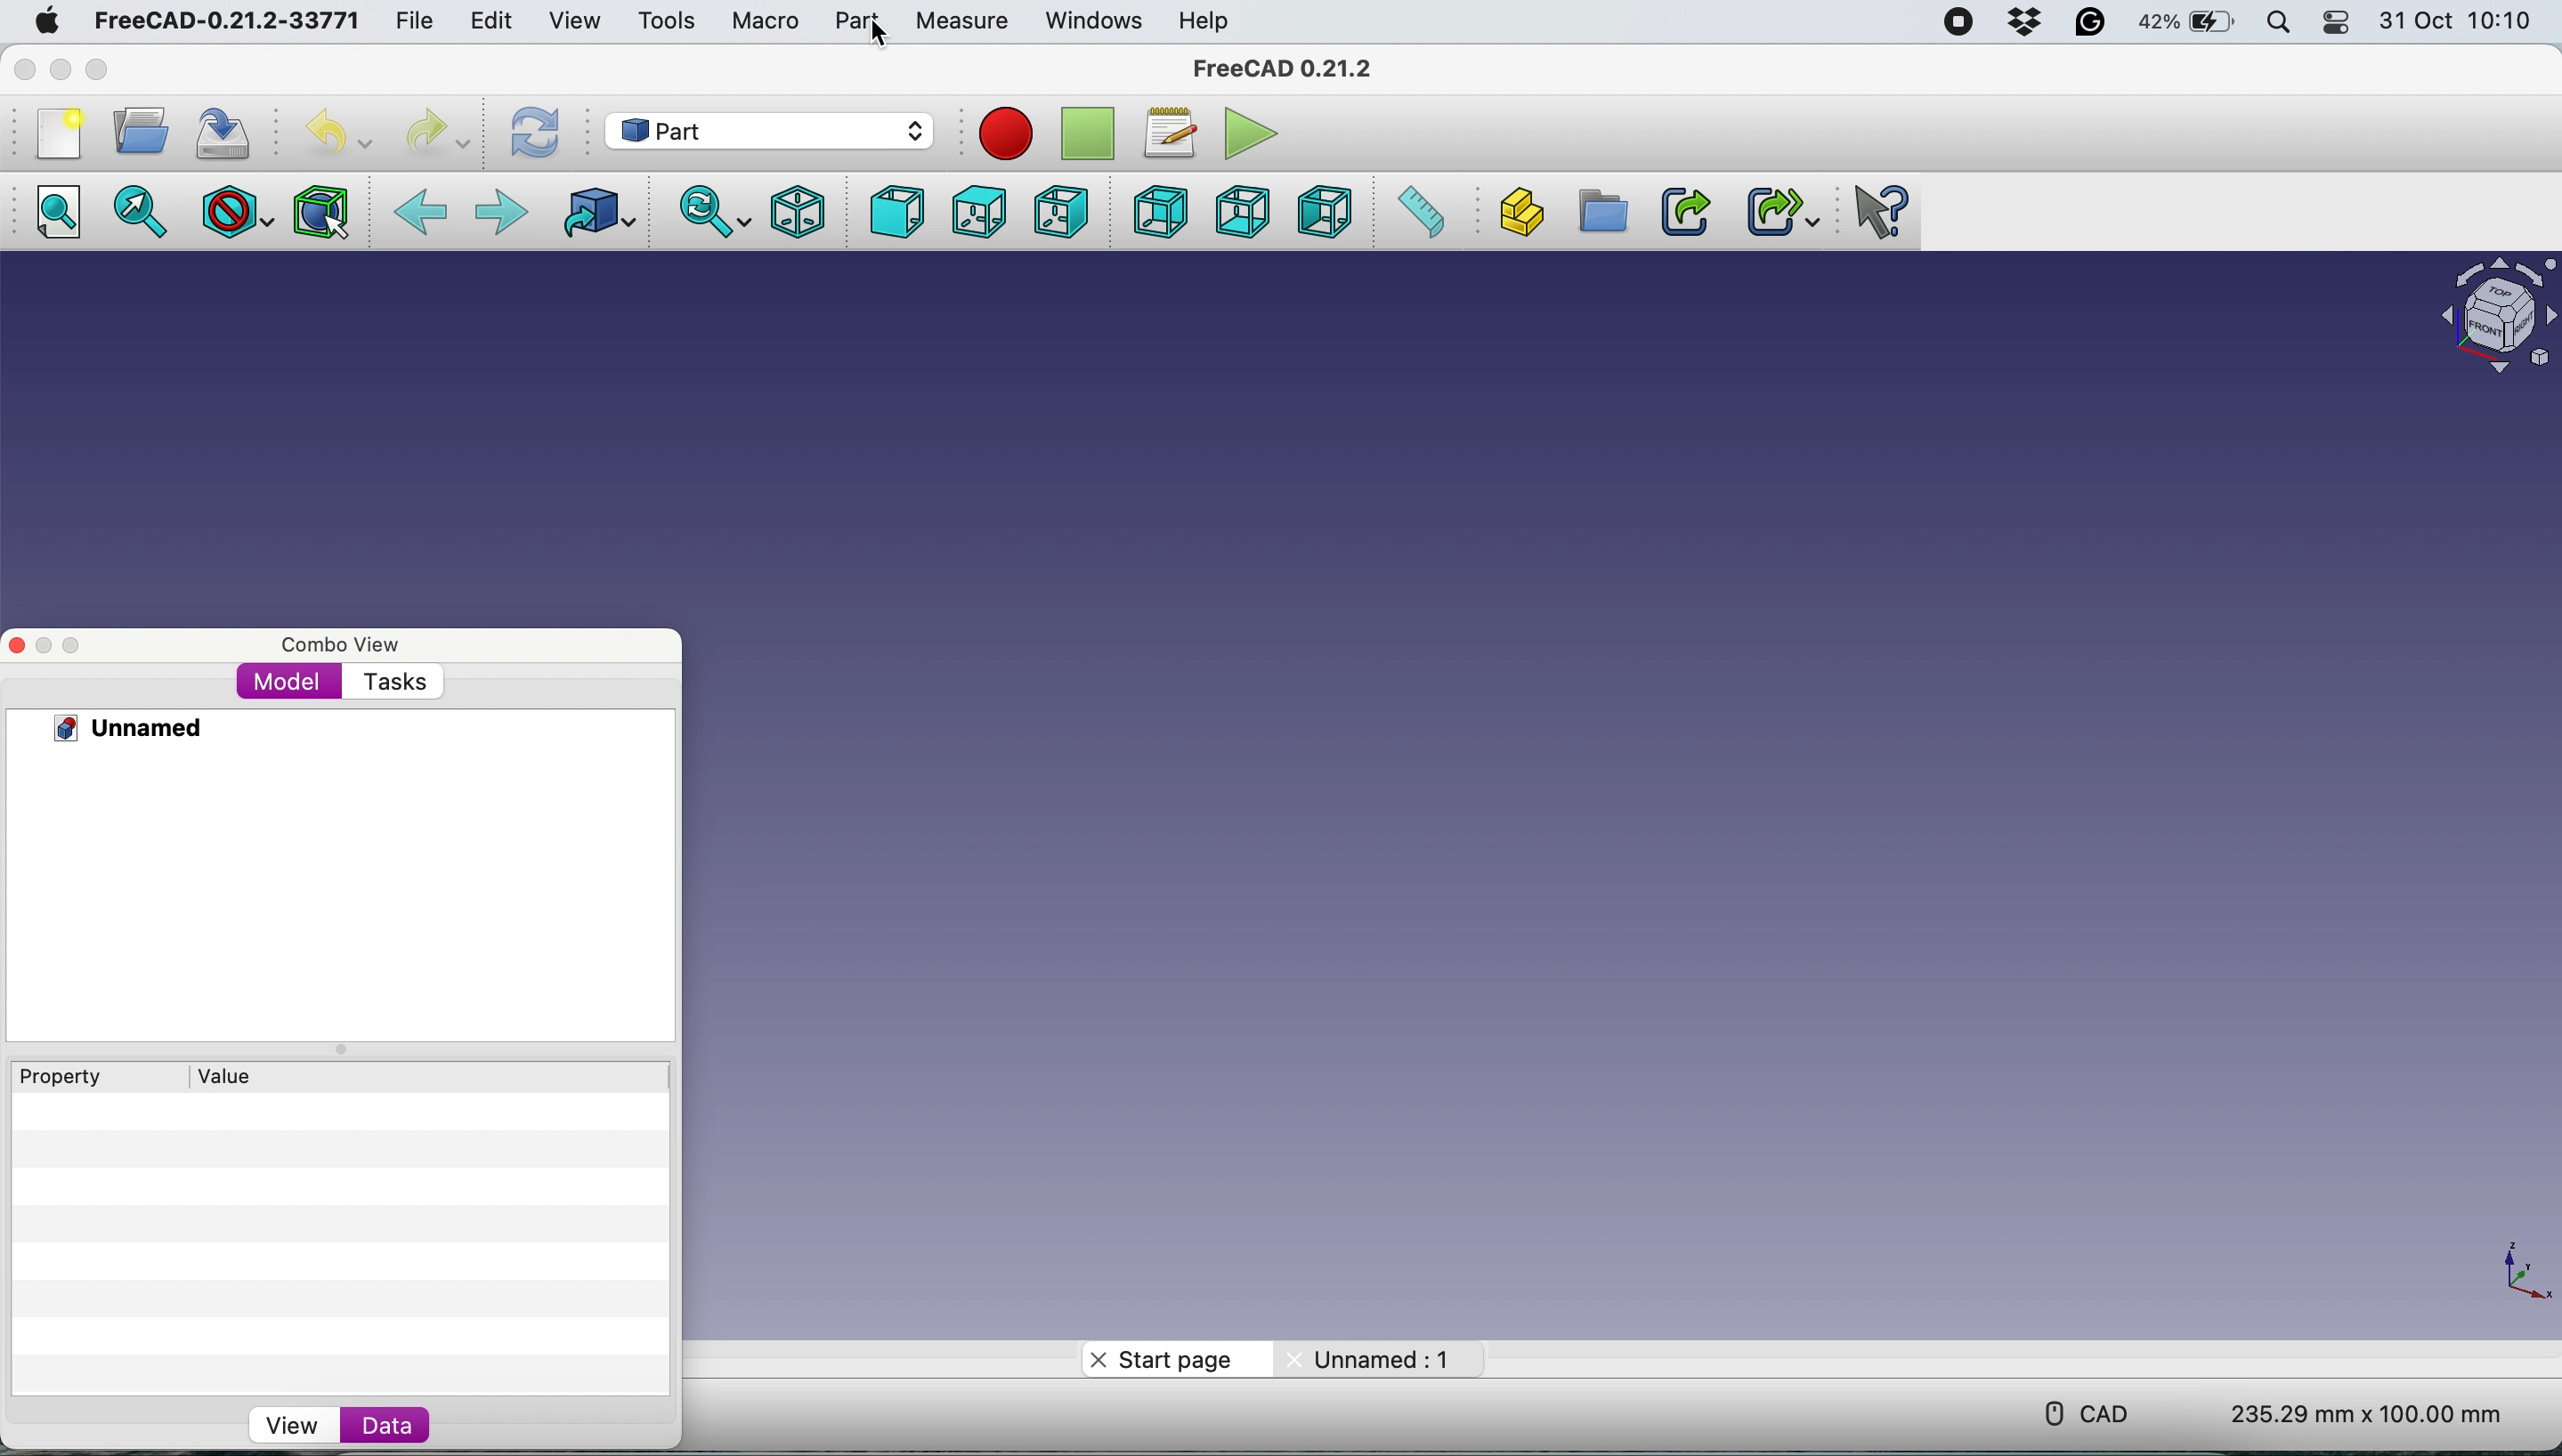 The width and height of the screenshot is (2562, 1456). What do you see at coordinates (1057, 210) in the screenshot?
I see `Right` at bounding box center [1057, 210].